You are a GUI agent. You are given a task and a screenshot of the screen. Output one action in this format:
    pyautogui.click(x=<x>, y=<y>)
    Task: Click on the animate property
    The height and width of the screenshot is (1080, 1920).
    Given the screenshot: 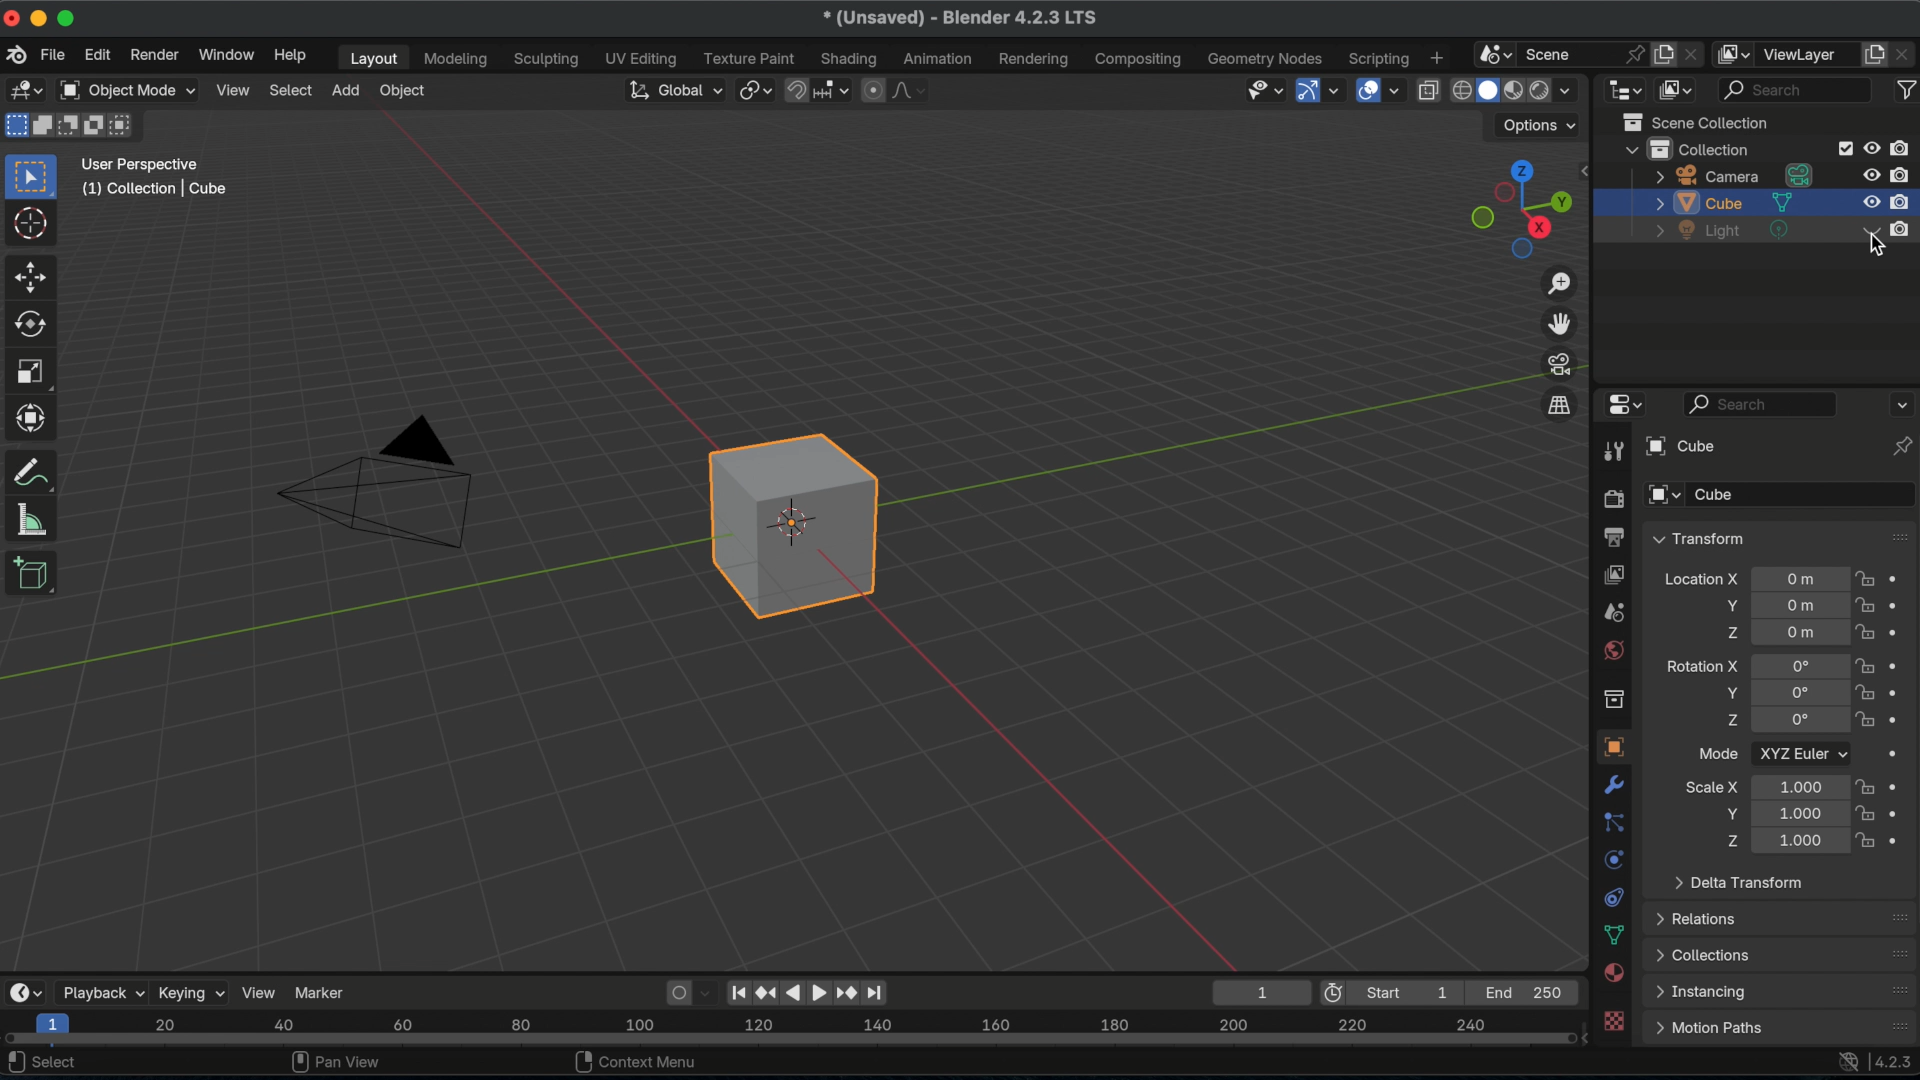 What is the action you would take?
    pyautogui.click(x=1900, y=785)
    